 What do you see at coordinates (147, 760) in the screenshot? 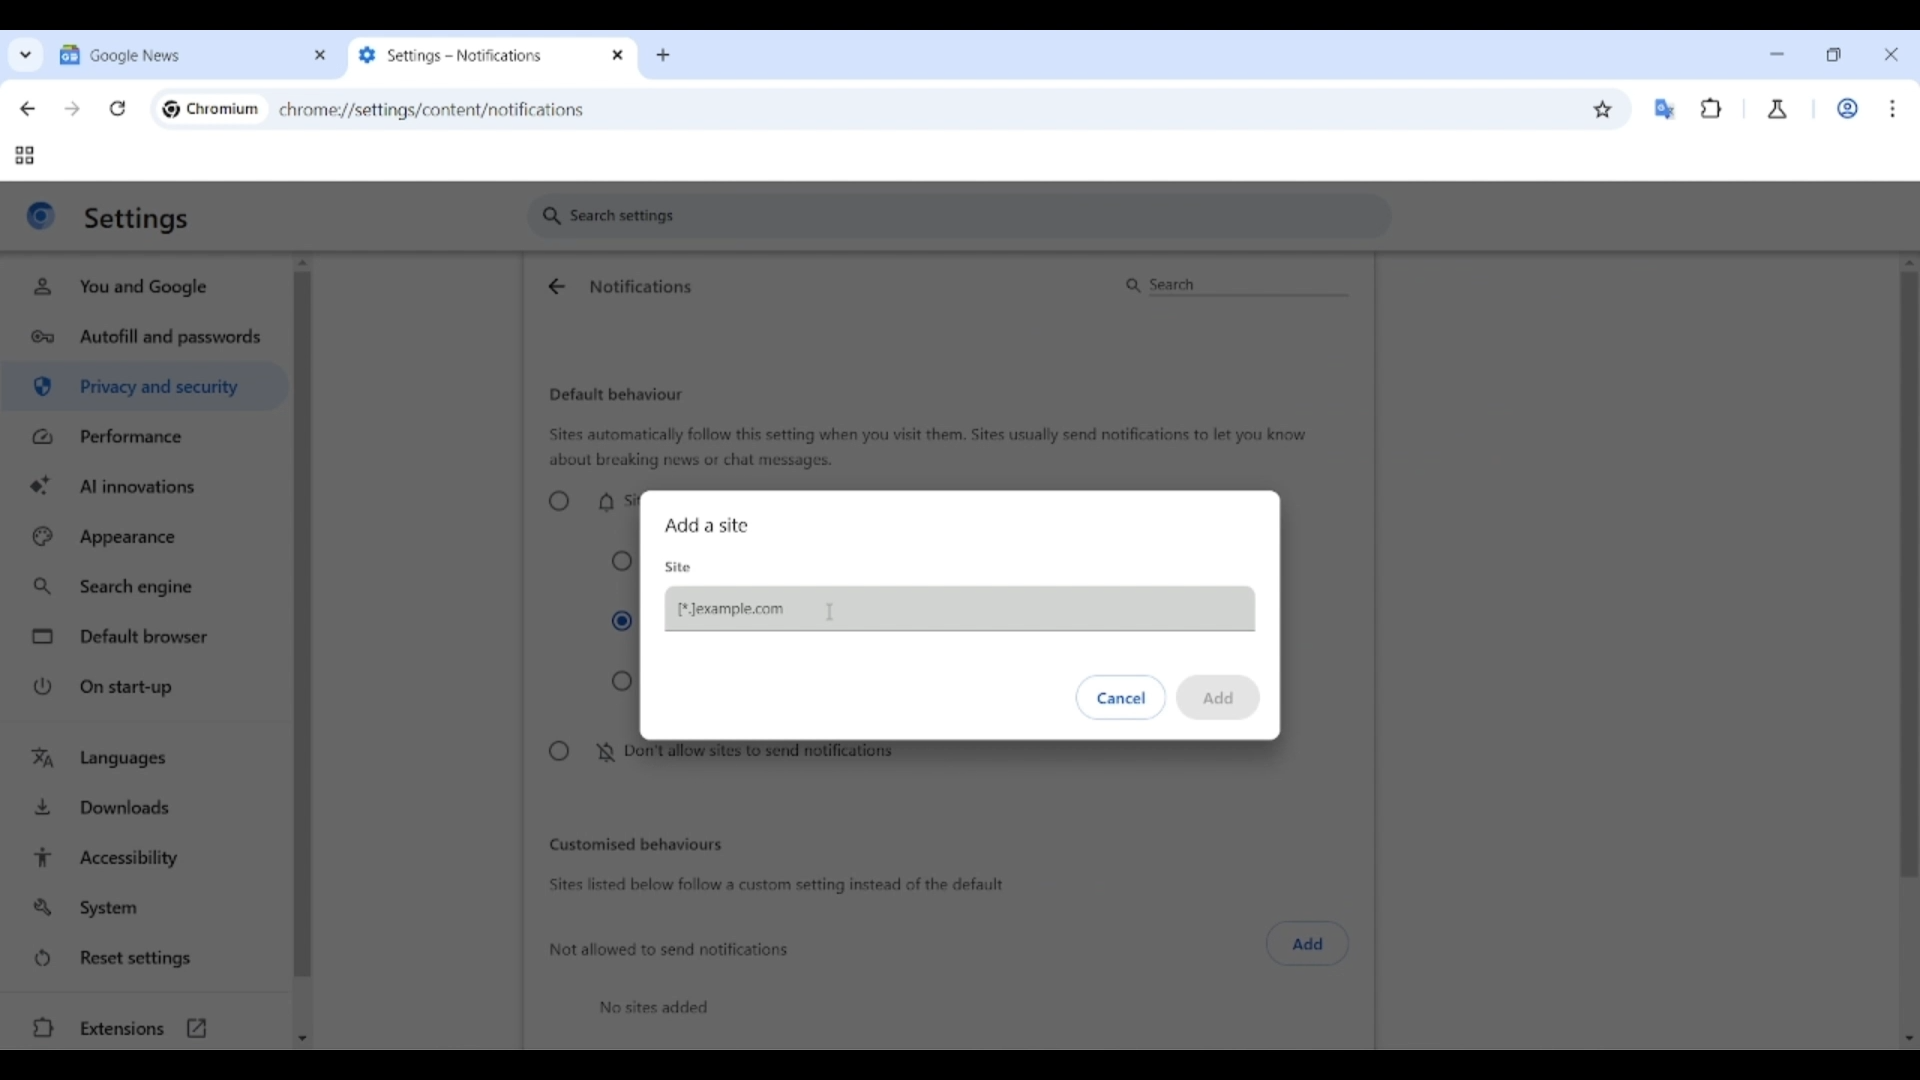
I see `Languages` at bounding box center [147, 760].